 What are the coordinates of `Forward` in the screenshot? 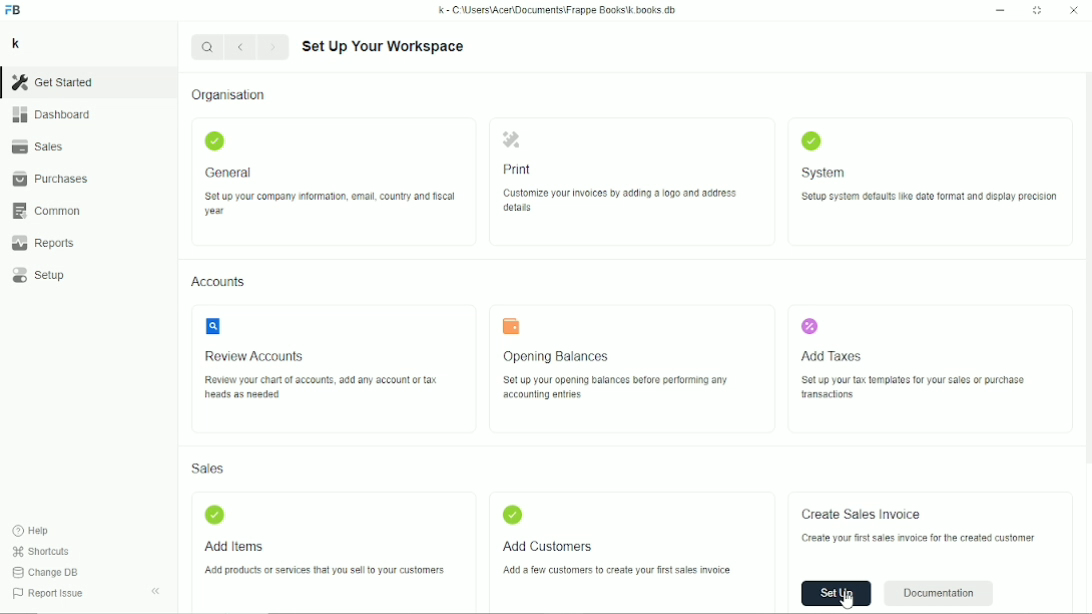 It's located at (275, 45).